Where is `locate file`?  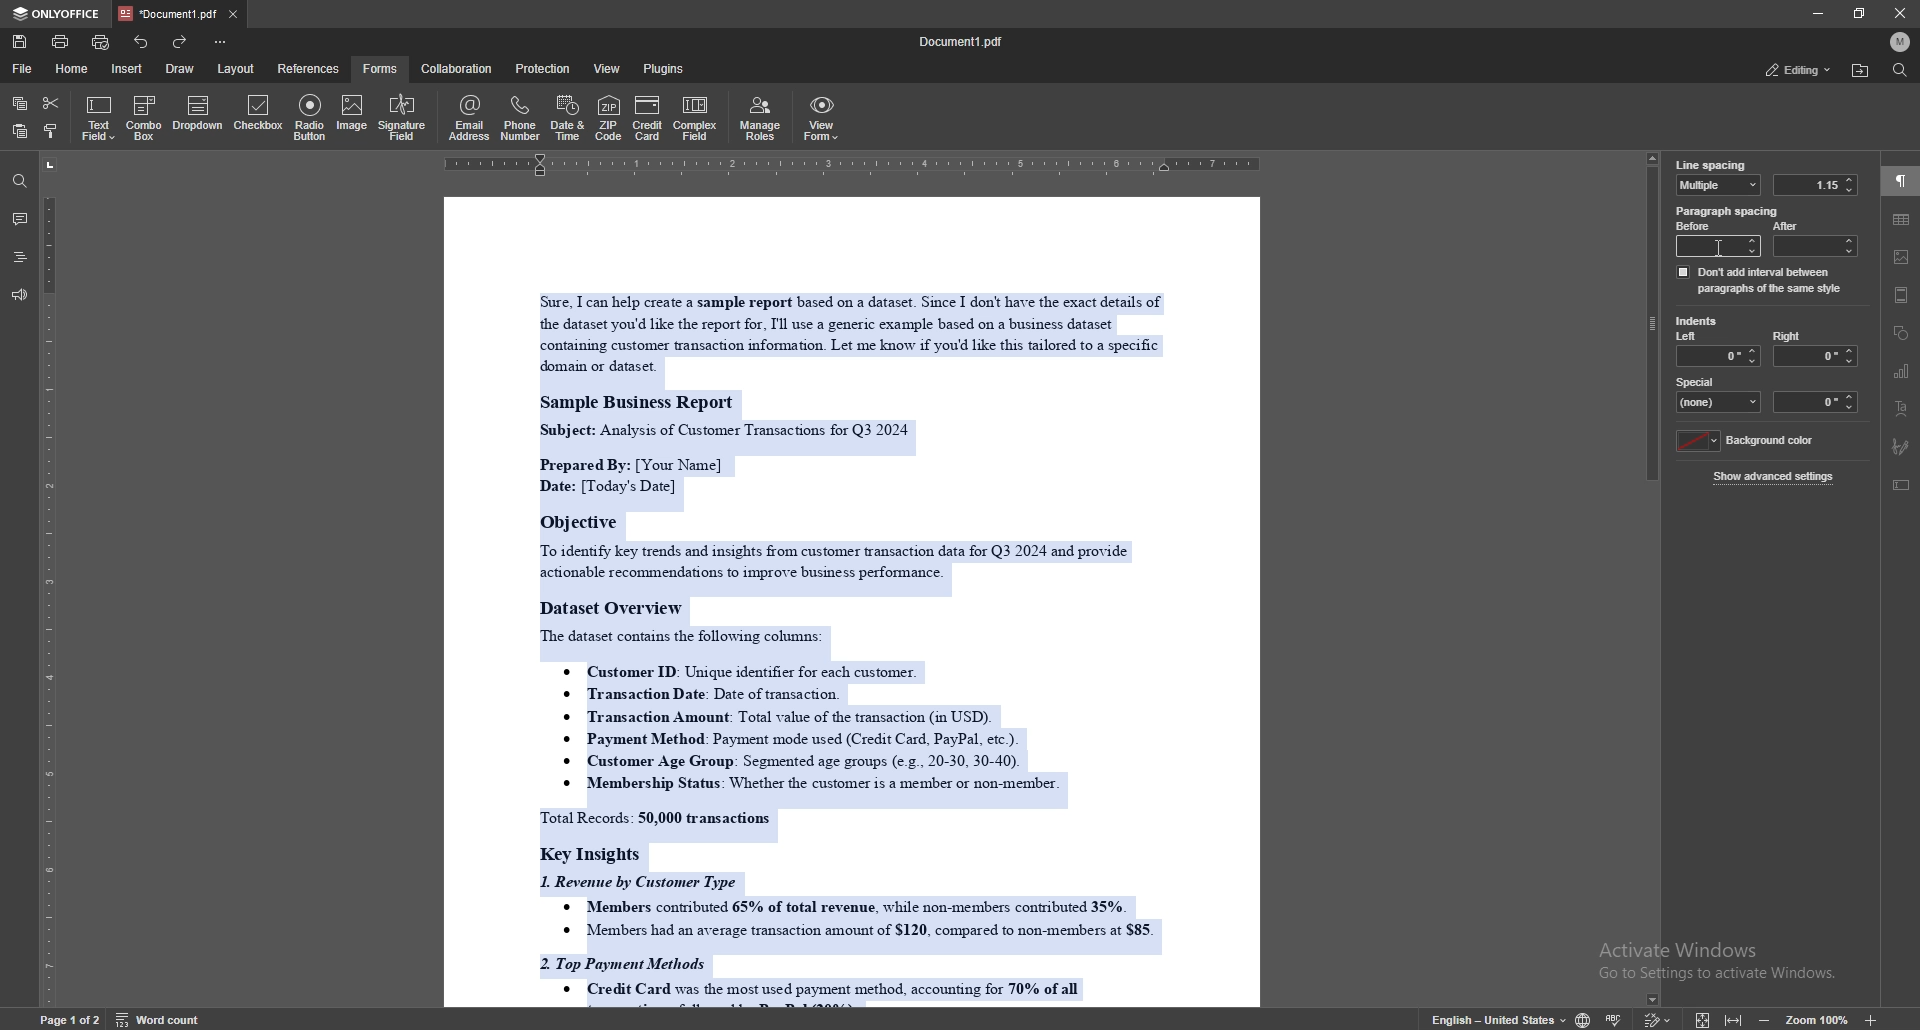 locate file is located at coordinates (1860, 71).